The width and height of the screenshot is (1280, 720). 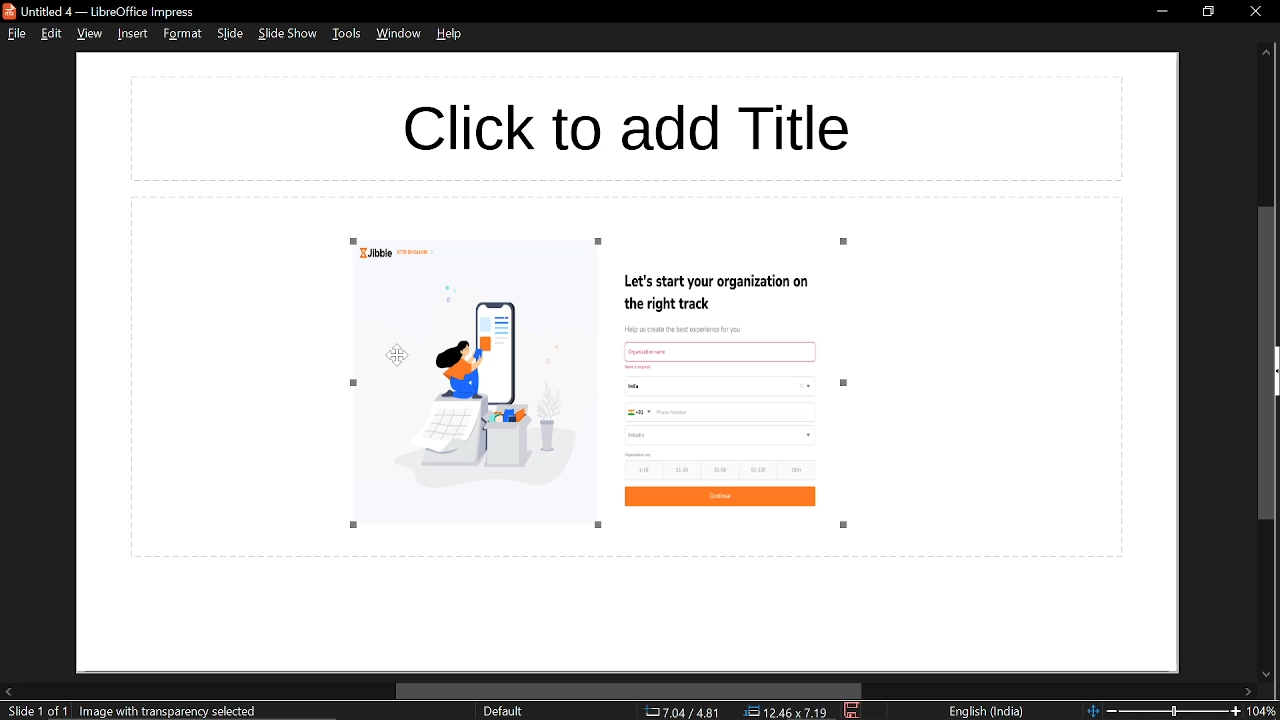 What do you see at coordinates (229, 35) in the screenshot?
I see `slide` at bounding box center [229, 35].